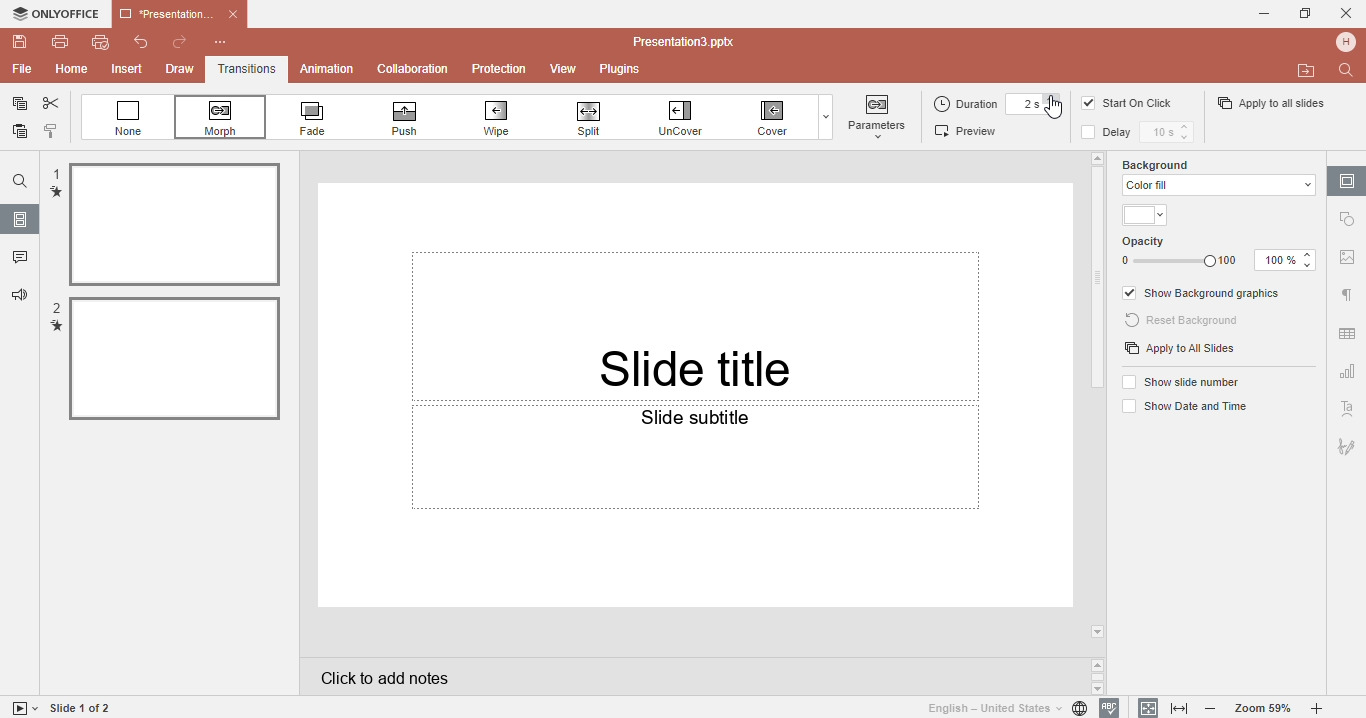  Describe the element at coordinates (1216, 185) in the screenshot. I see `color fill` at that location.